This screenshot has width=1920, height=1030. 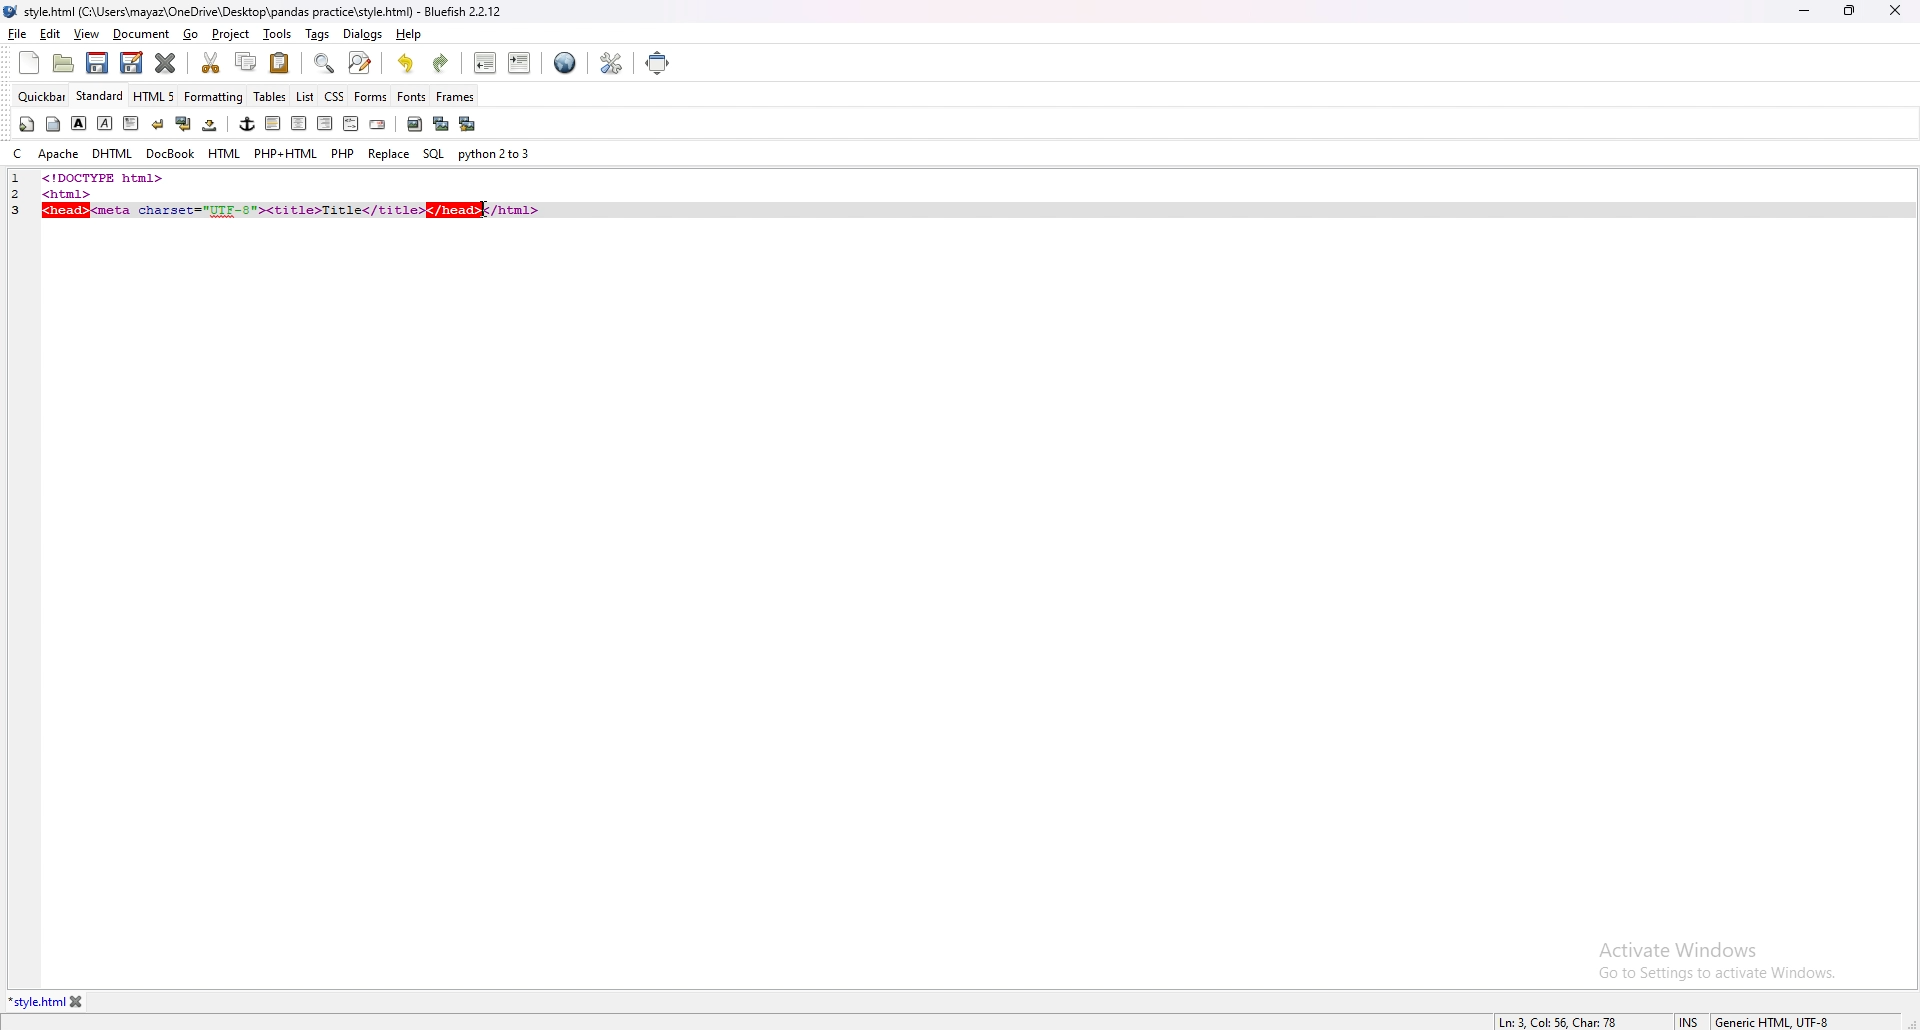 I want to click on dialogs, so click(x=363, y=34).